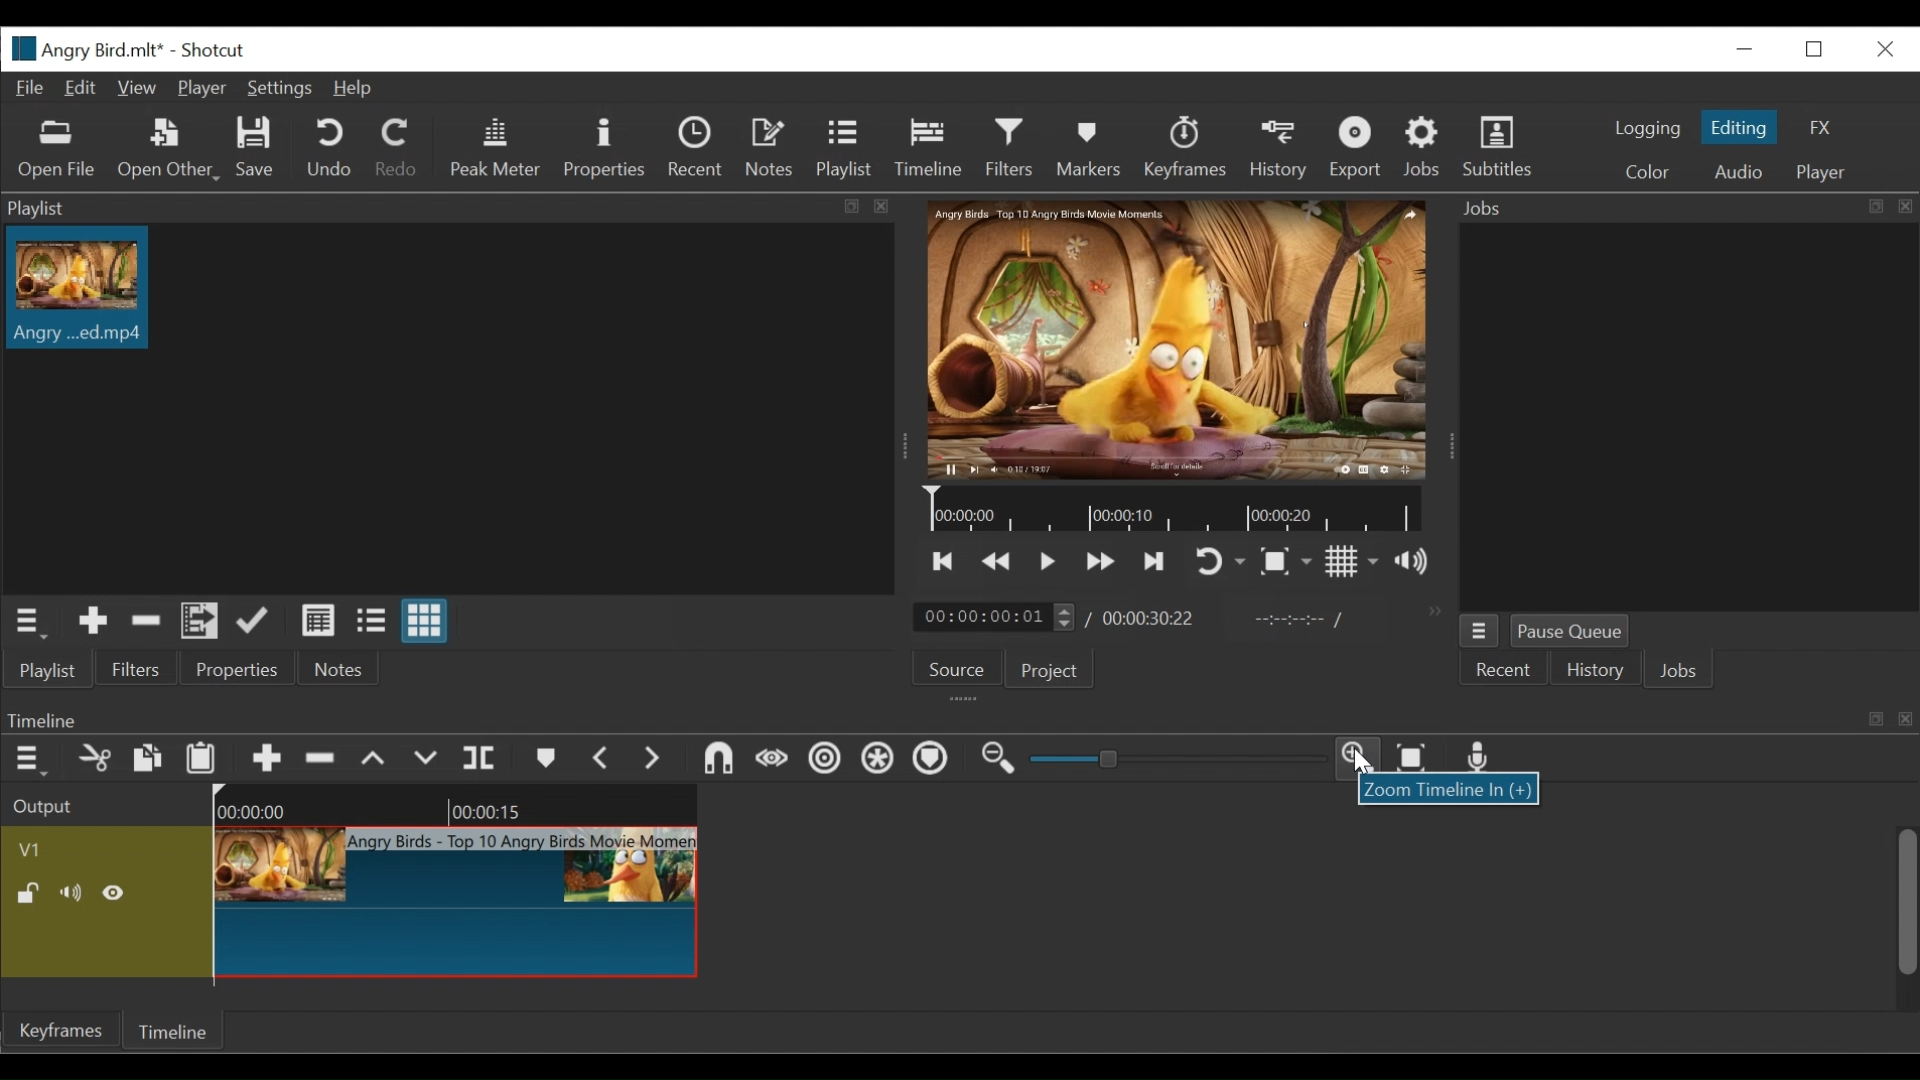 The image size is (1920, 1080). Describe the element at coordinates (943, 561) in the screenshot. I see `Skip to the previous point` at that location.